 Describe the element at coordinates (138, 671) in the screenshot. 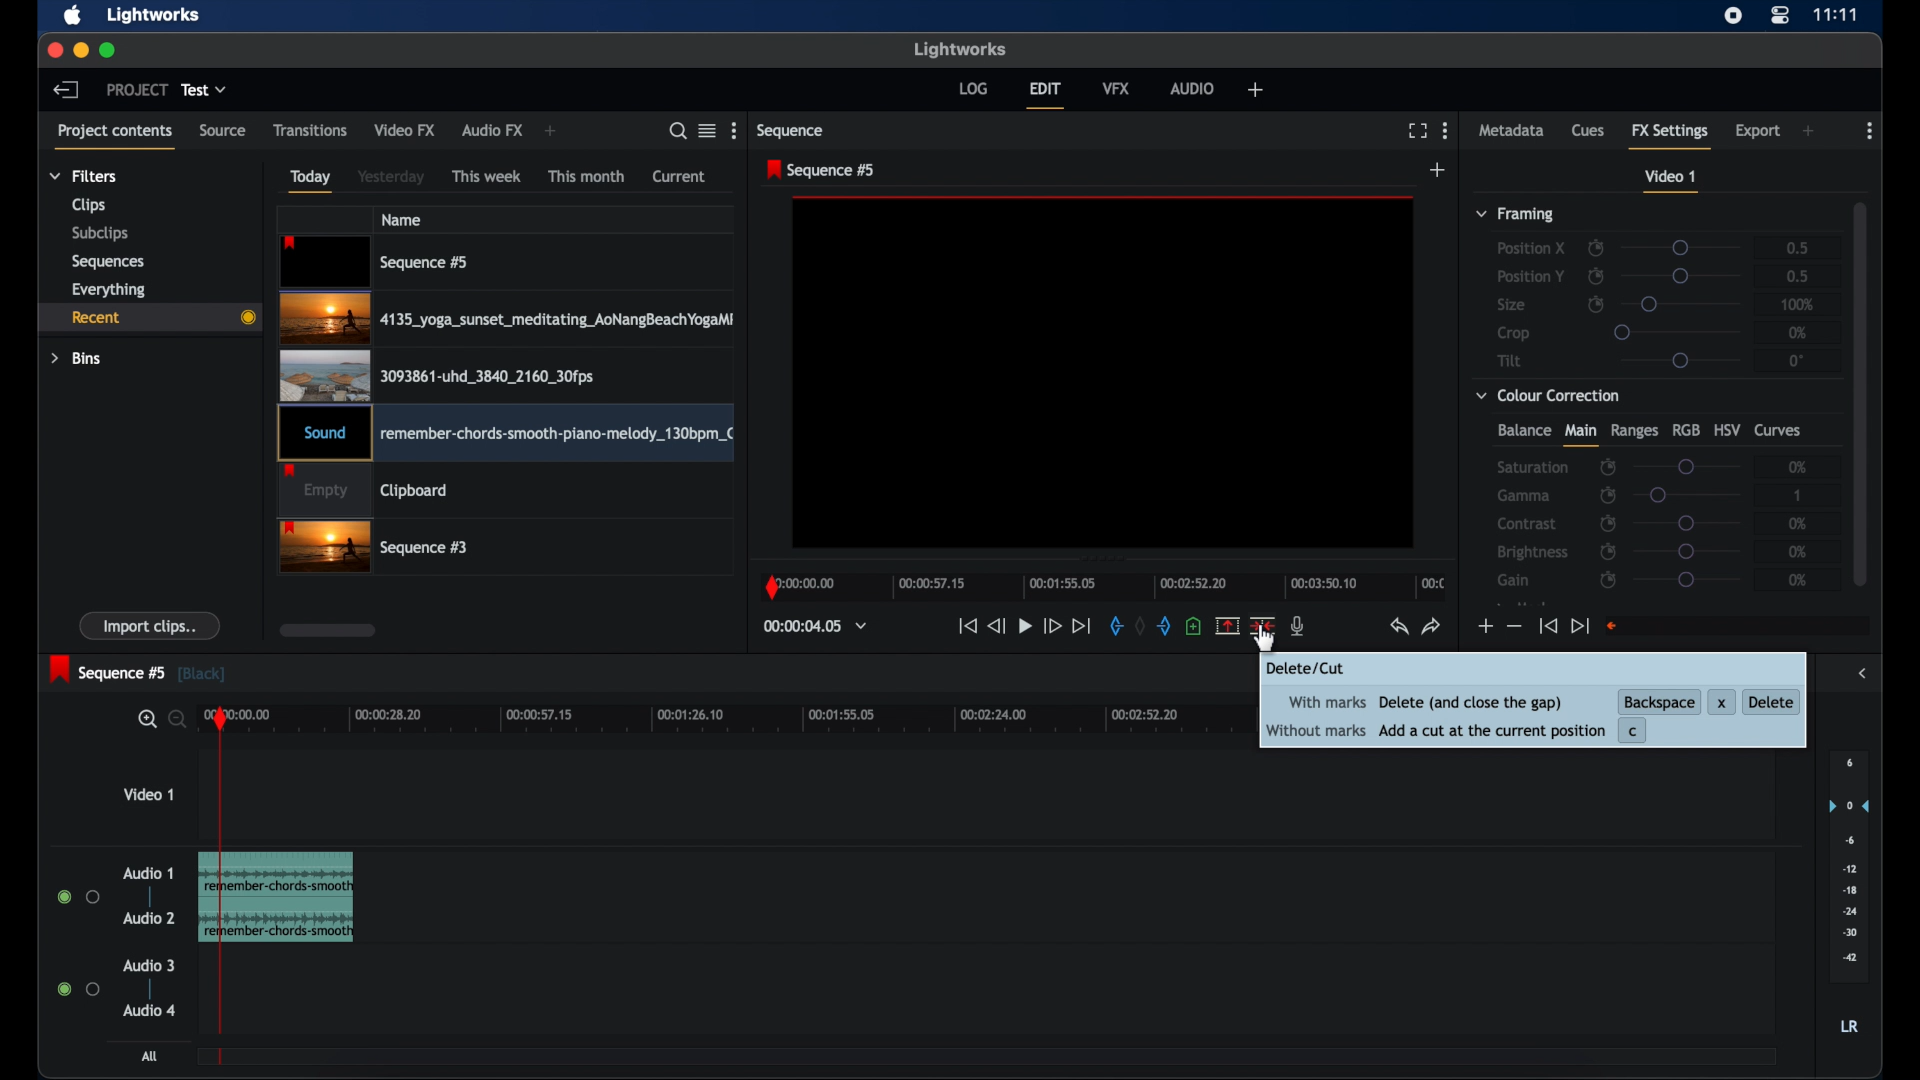

I see `sequence 5` at that location.